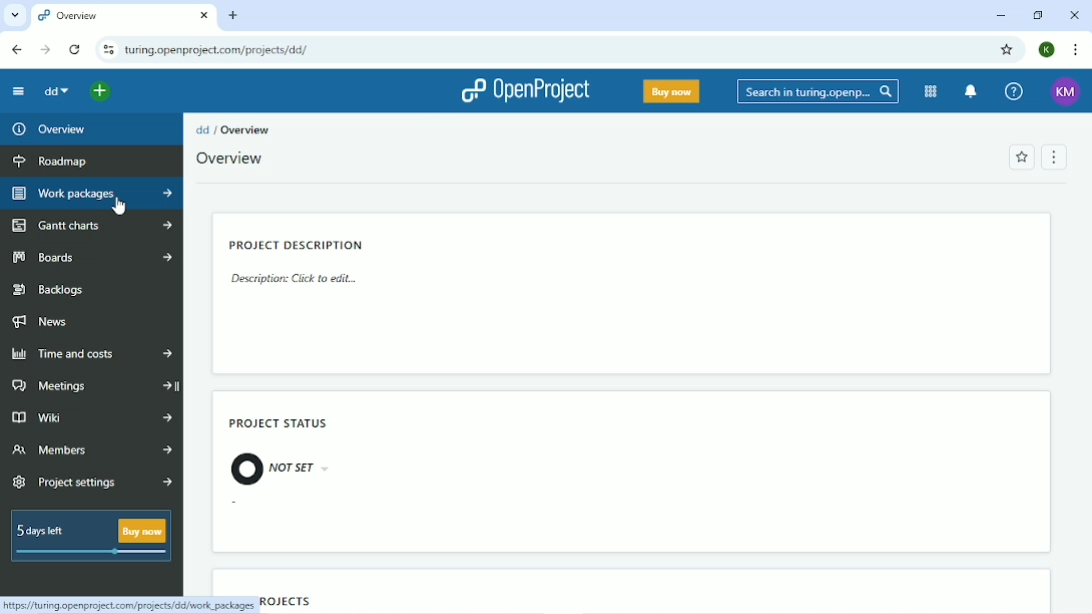 The width and height of the screenshot is (1092, 614). I want to click on Overview, so click(231, 159).